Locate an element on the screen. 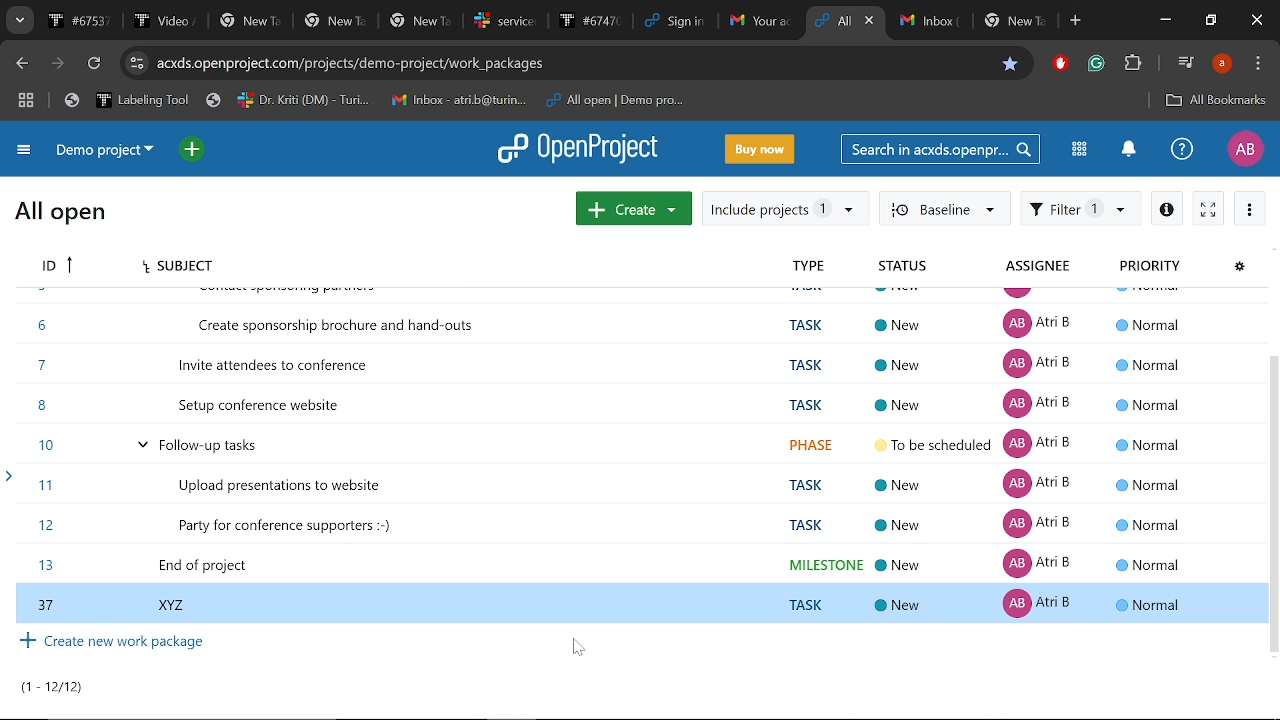 This screenshot has height=720, width=1280. Others tabs is located at coordinates (973, 23).